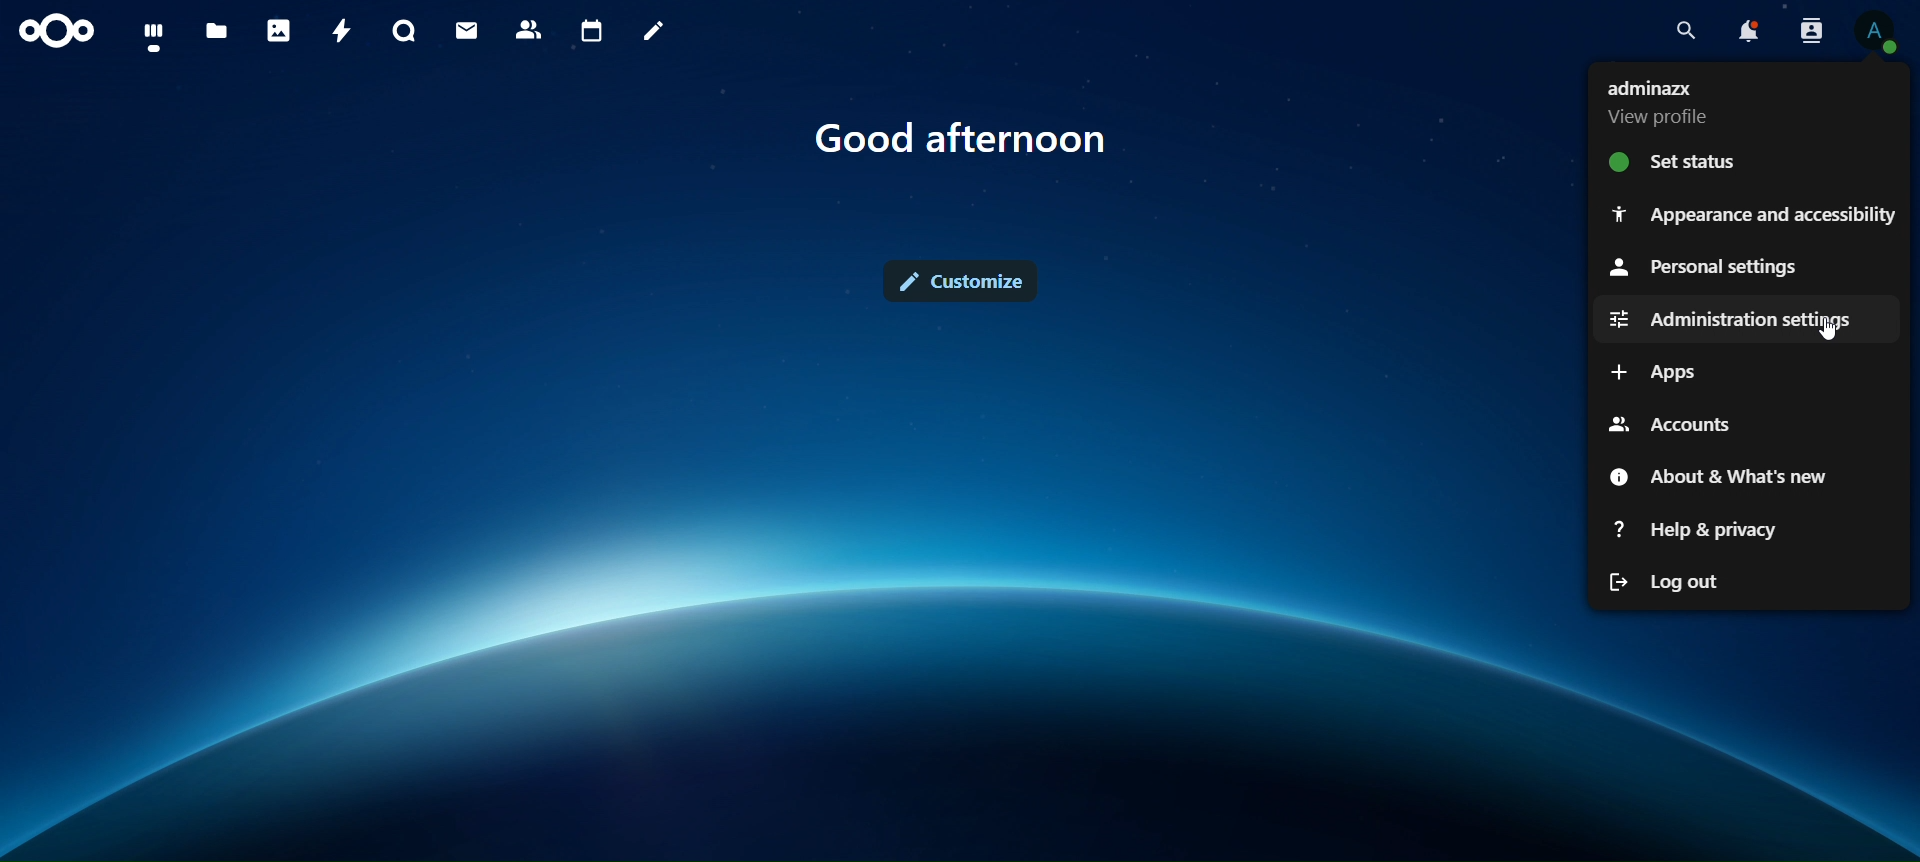 The width and height of the screenshot is (1920, 862). Describe the element at coordinates (282, 30) in the screenshot. I see `photos` at that location.